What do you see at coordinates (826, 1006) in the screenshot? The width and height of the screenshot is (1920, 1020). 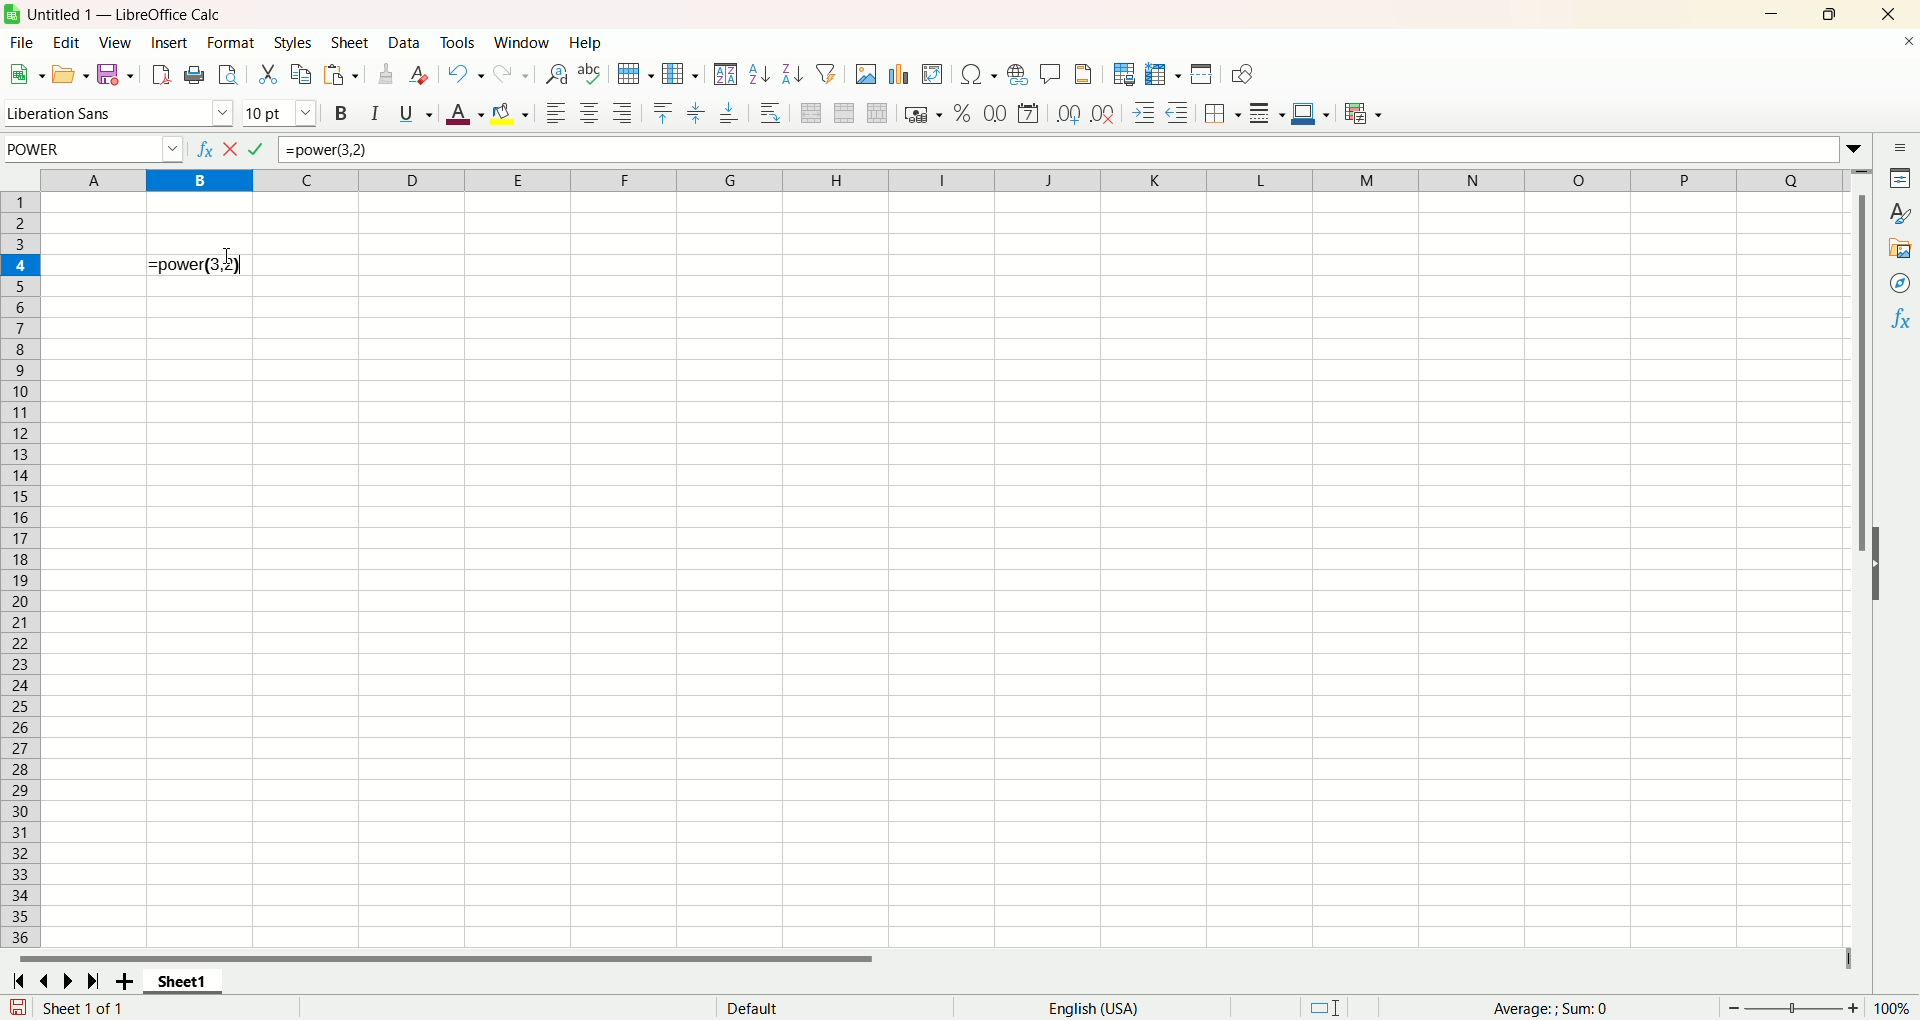 I see `Default` at bounding box center [826, 1006].